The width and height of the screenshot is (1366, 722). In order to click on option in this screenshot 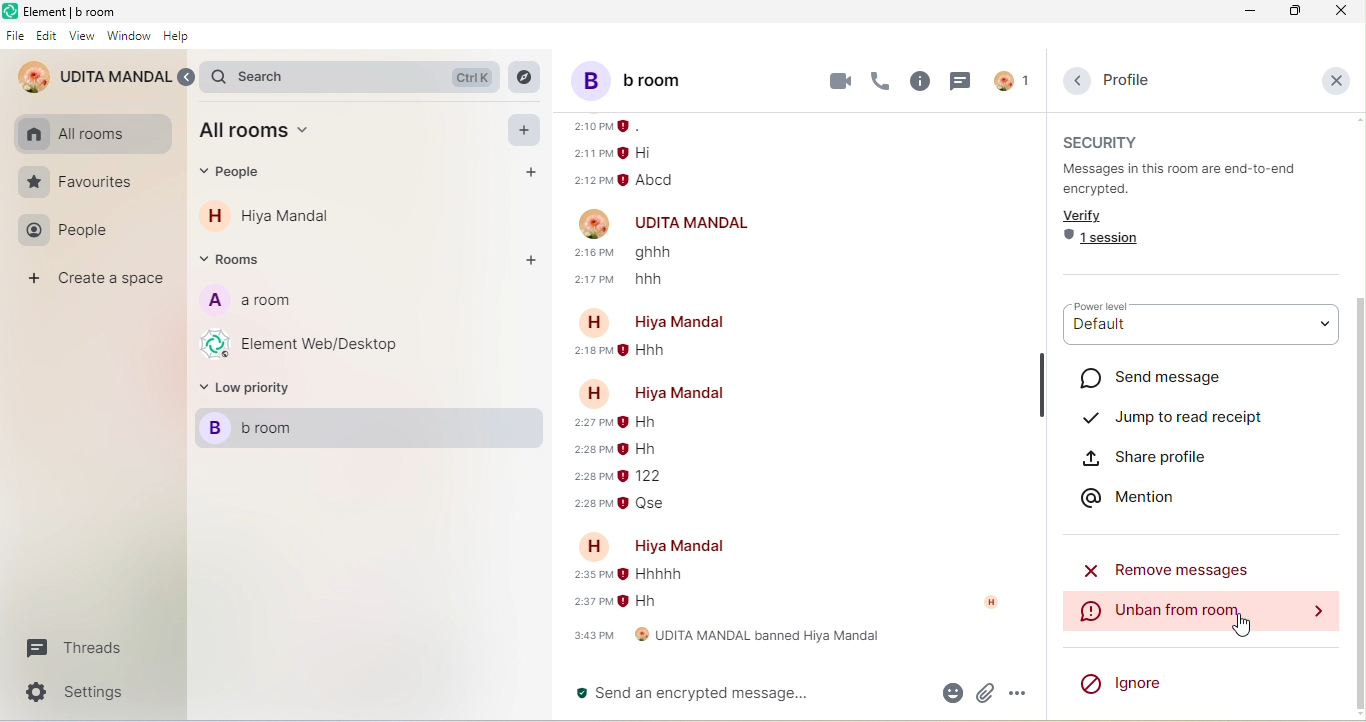, I will do `click(1018, 694)`.